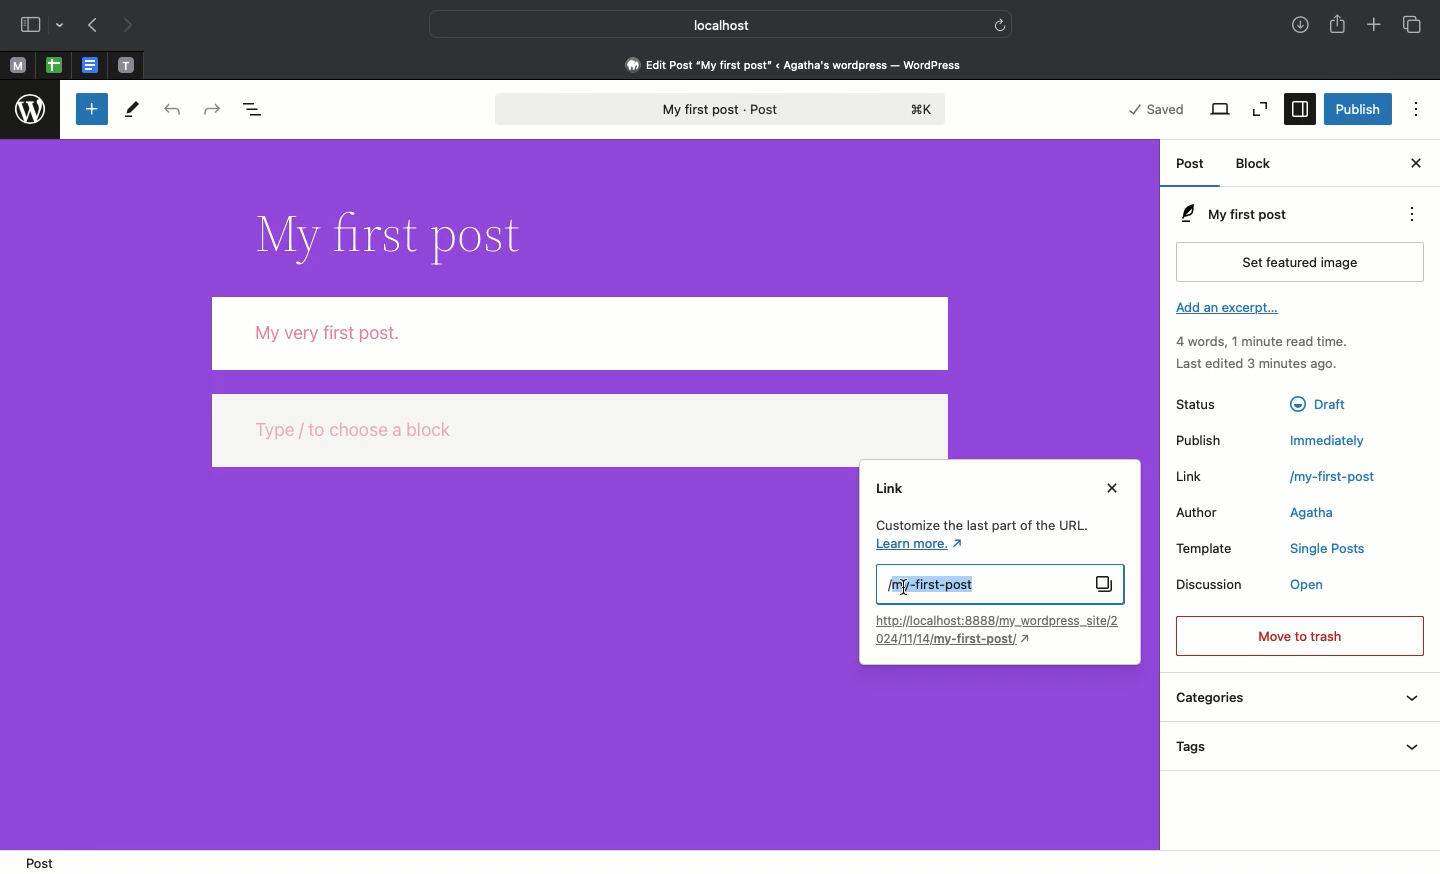  Describe the element at coordinates (210, 109) in the screenshot. I see `Redo` at that location.